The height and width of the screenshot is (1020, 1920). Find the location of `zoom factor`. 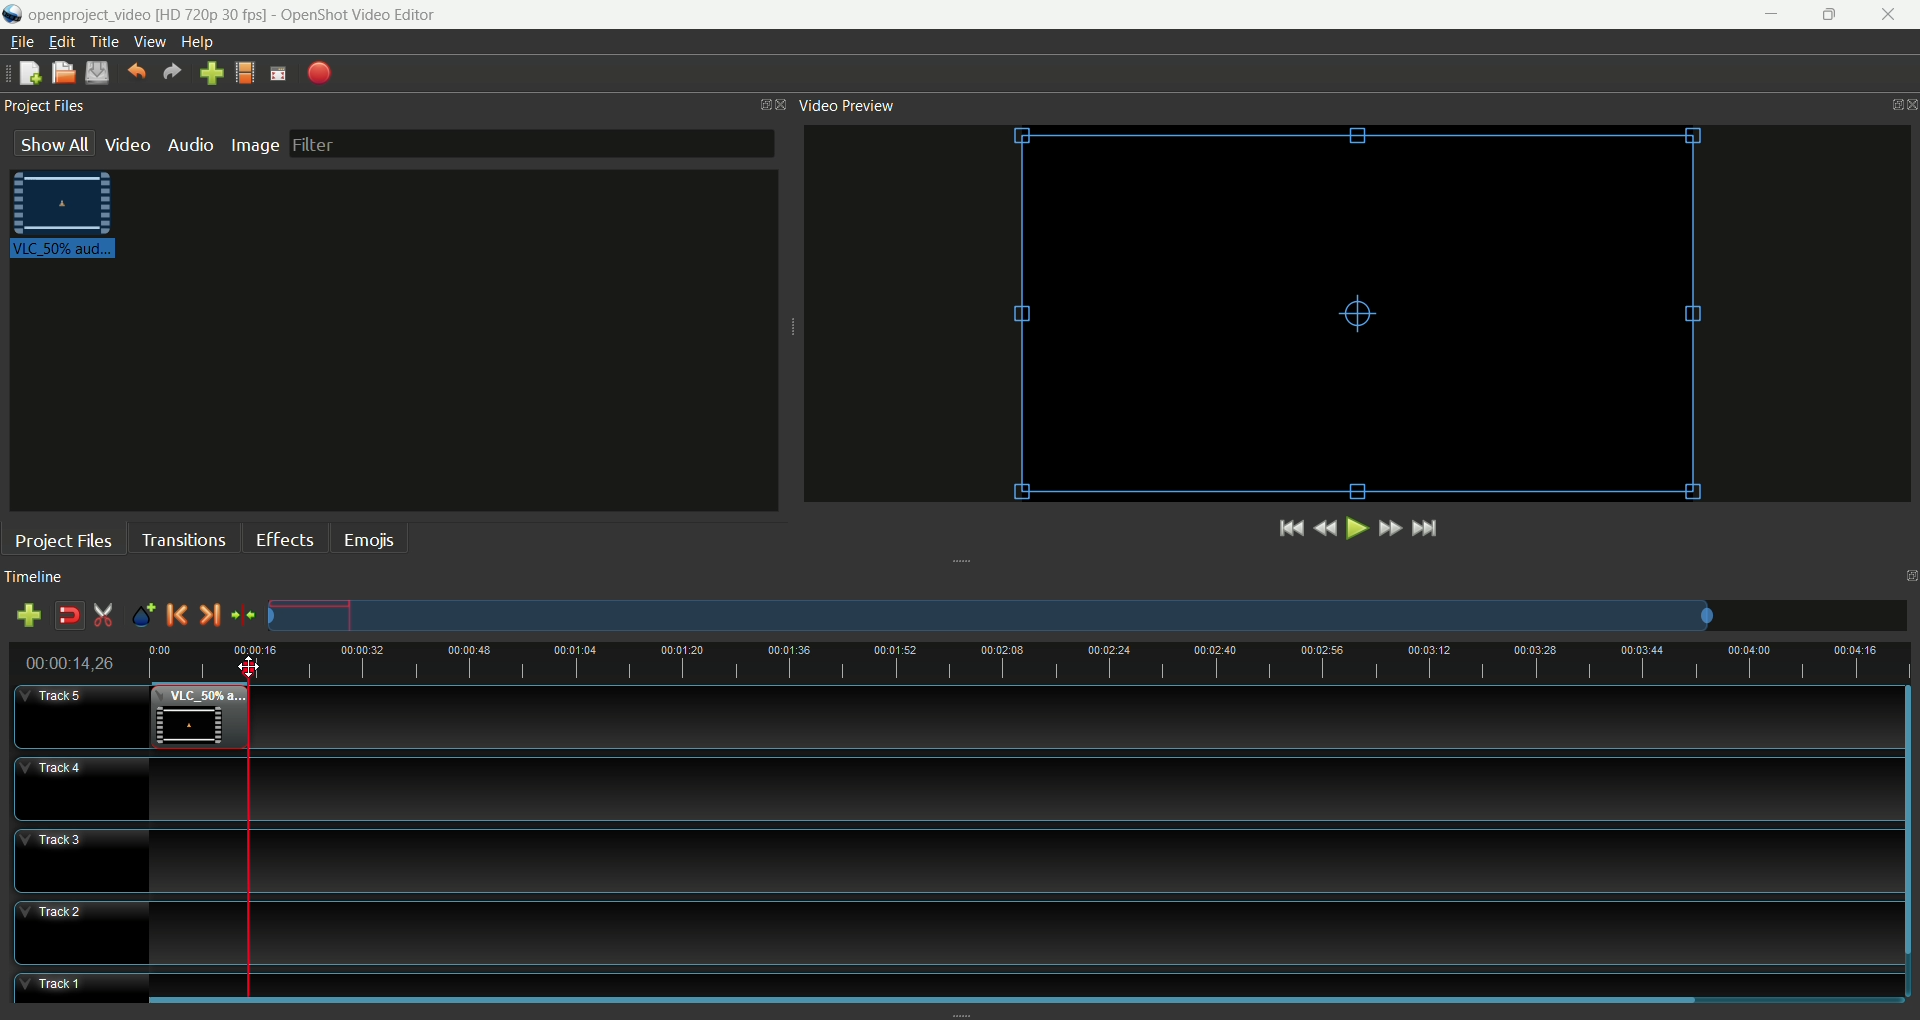

zoom factor is located at coordinates (1088, 616).